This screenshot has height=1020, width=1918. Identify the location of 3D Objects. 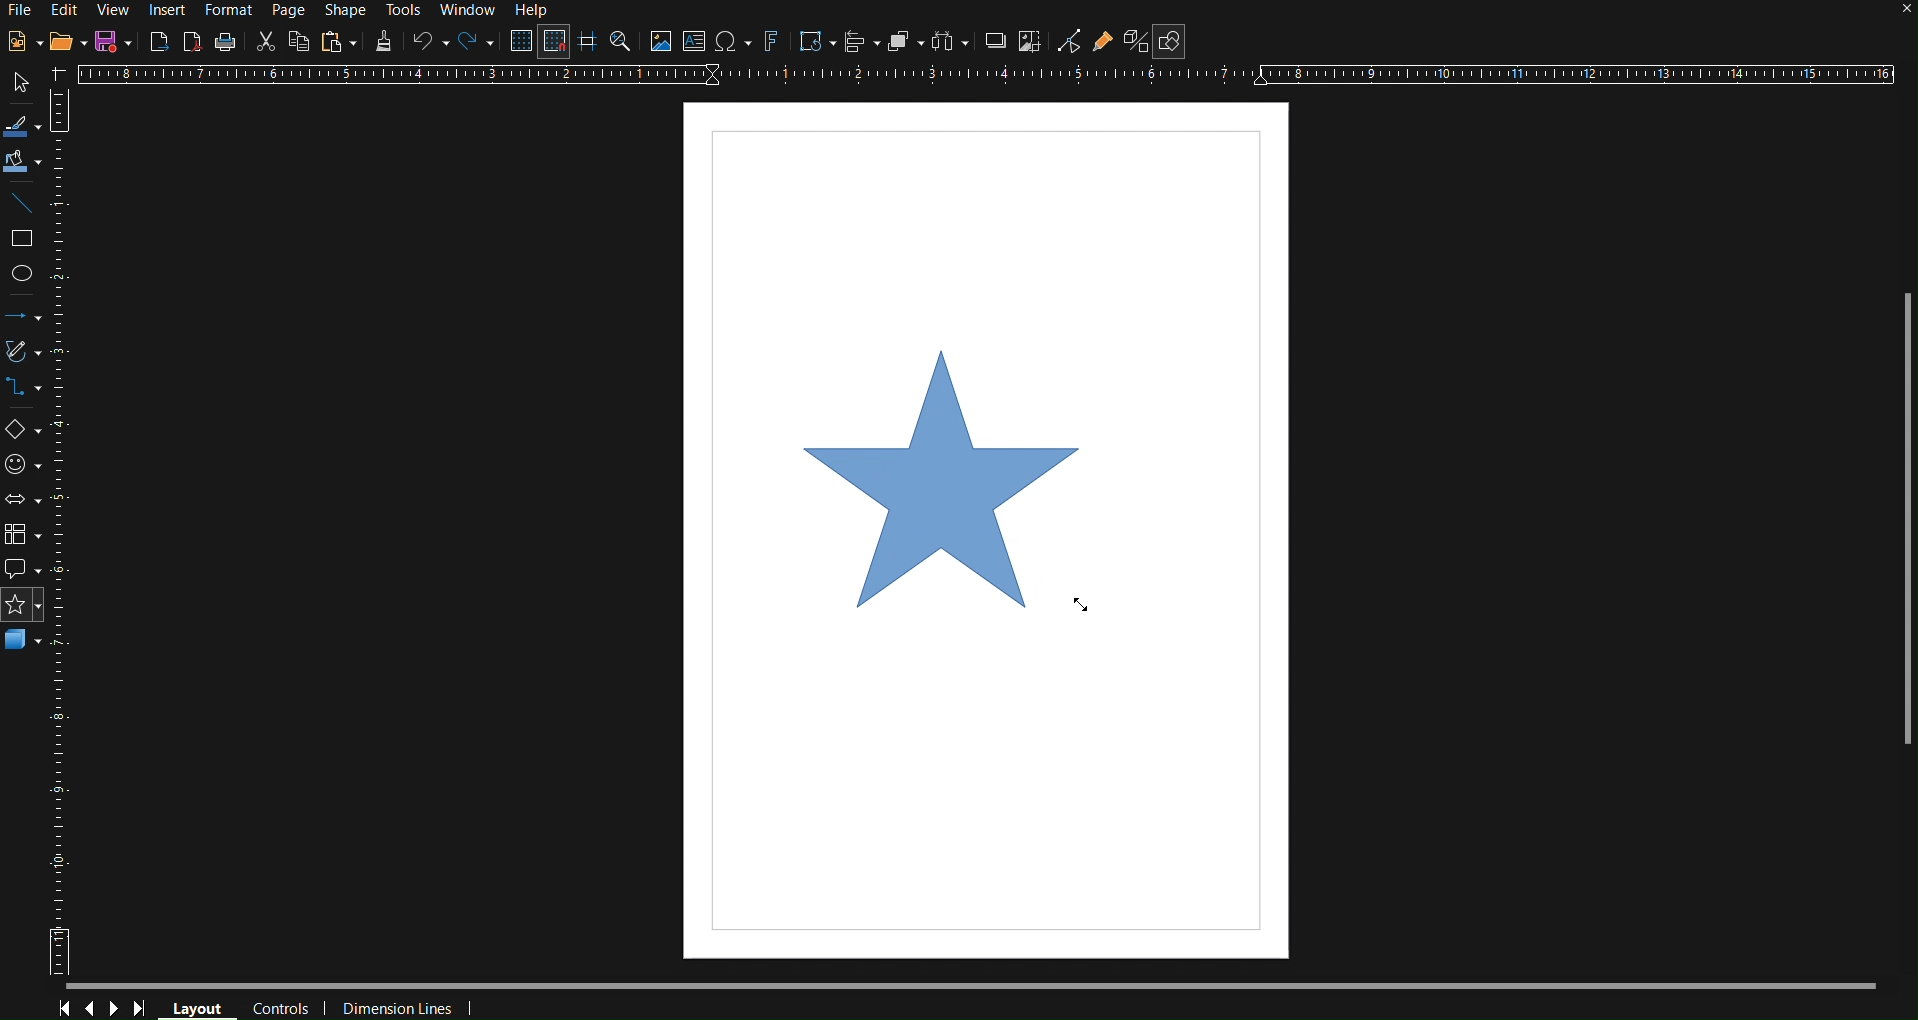
(24, 646).